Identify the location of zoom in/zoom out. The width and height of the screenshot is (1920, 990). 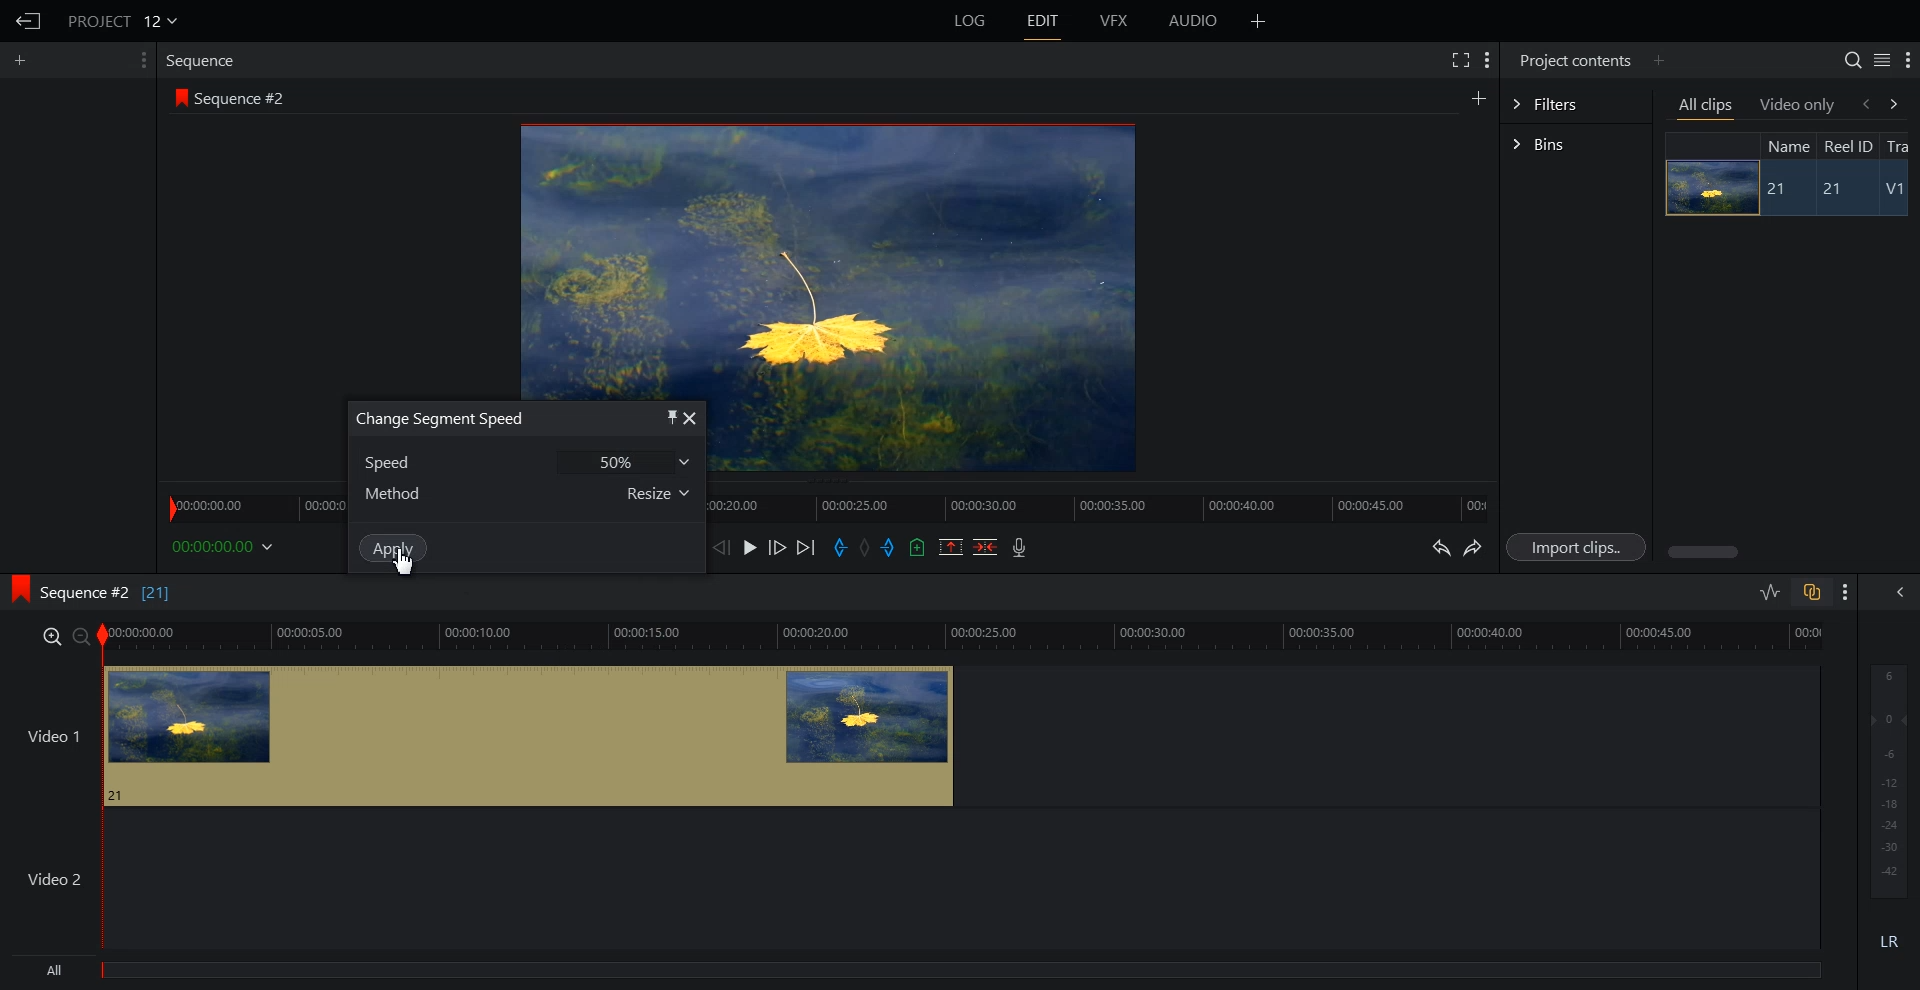
(62, 635).